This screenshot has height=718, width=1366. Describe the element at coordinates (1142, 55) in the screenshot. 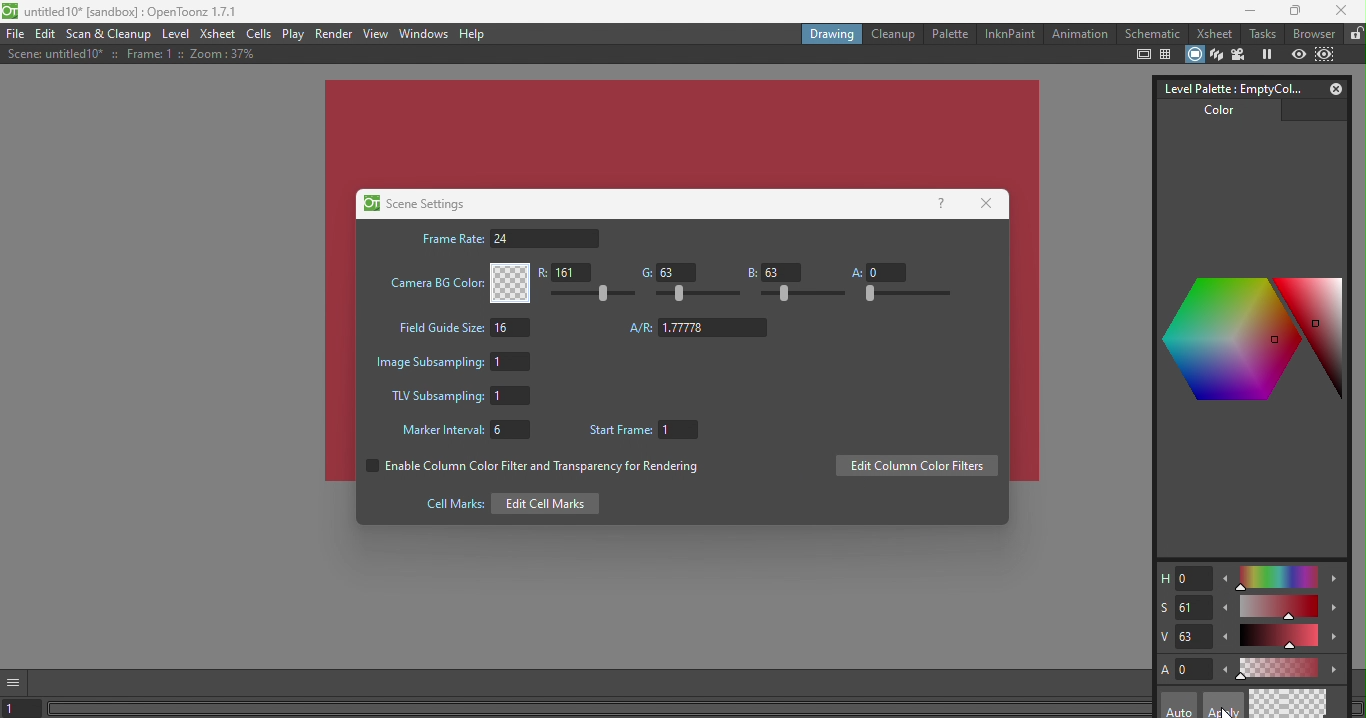

I see `Safe area` at that location.